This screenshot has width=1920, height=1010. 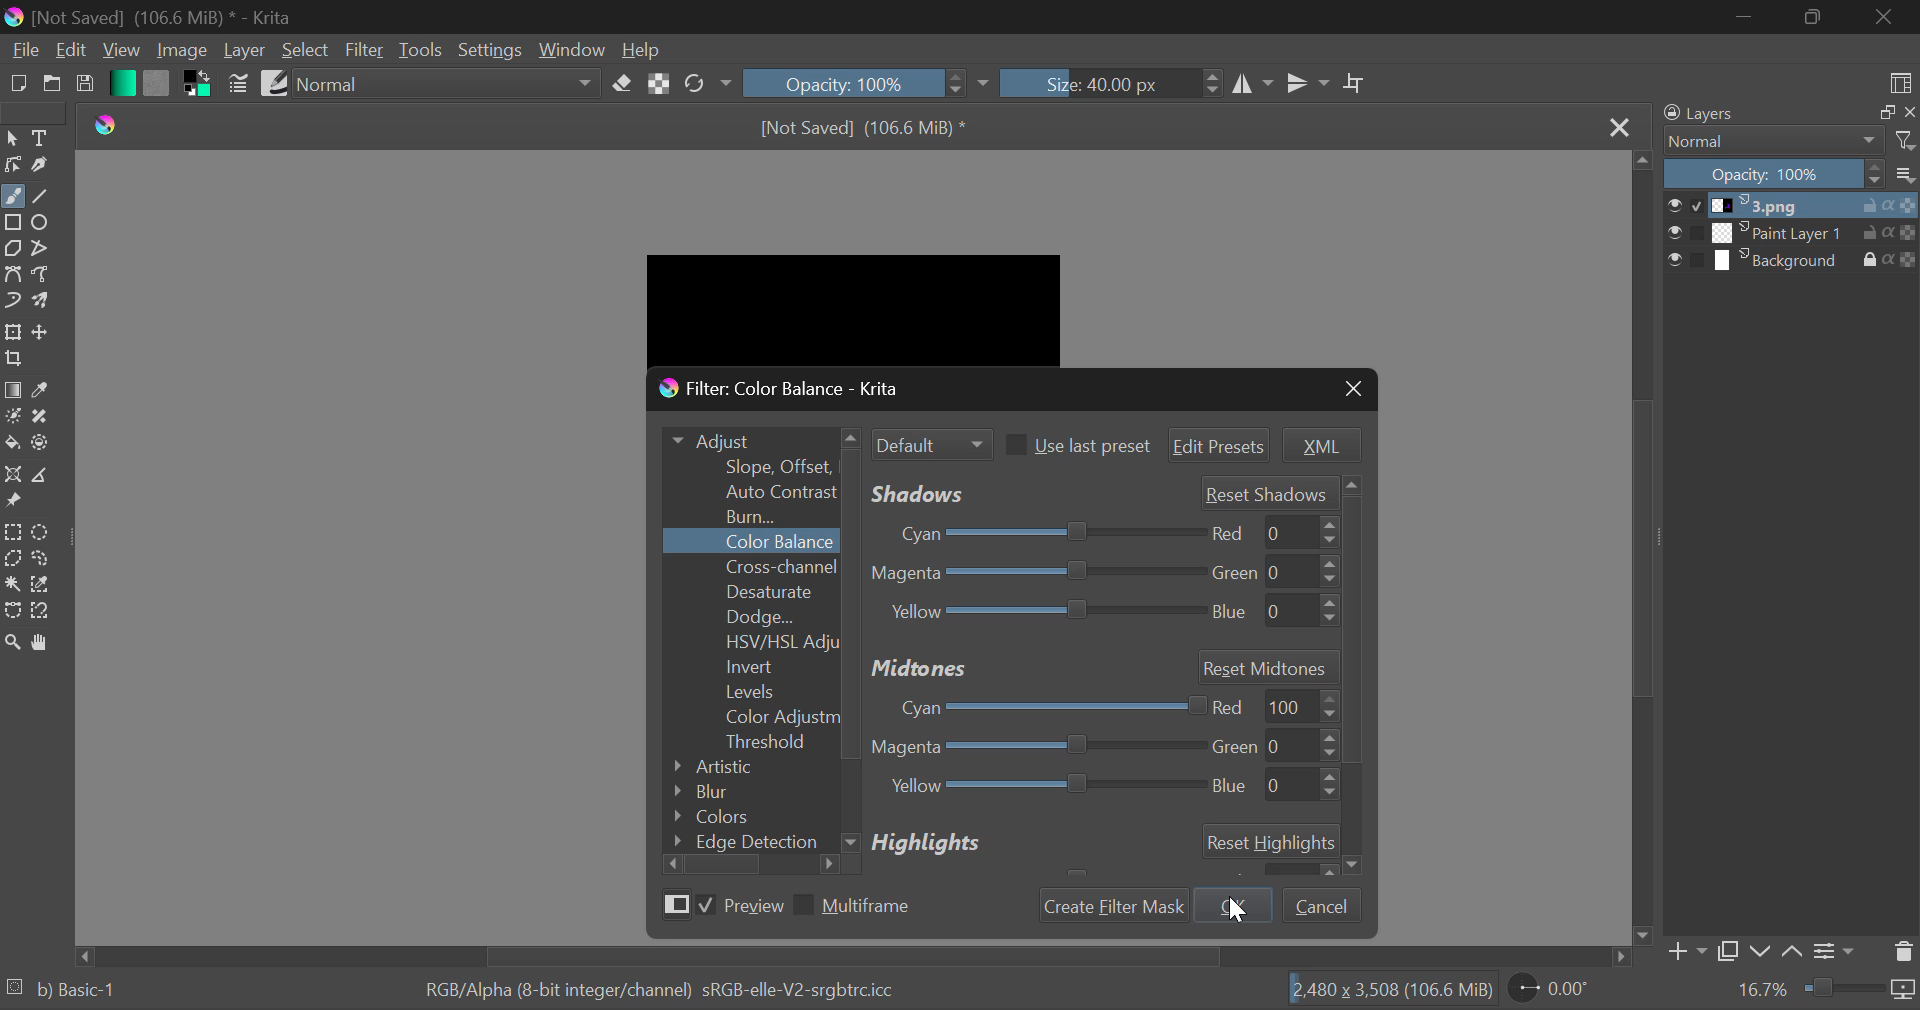 I want to click on Crop, so click(x=16, y=360).